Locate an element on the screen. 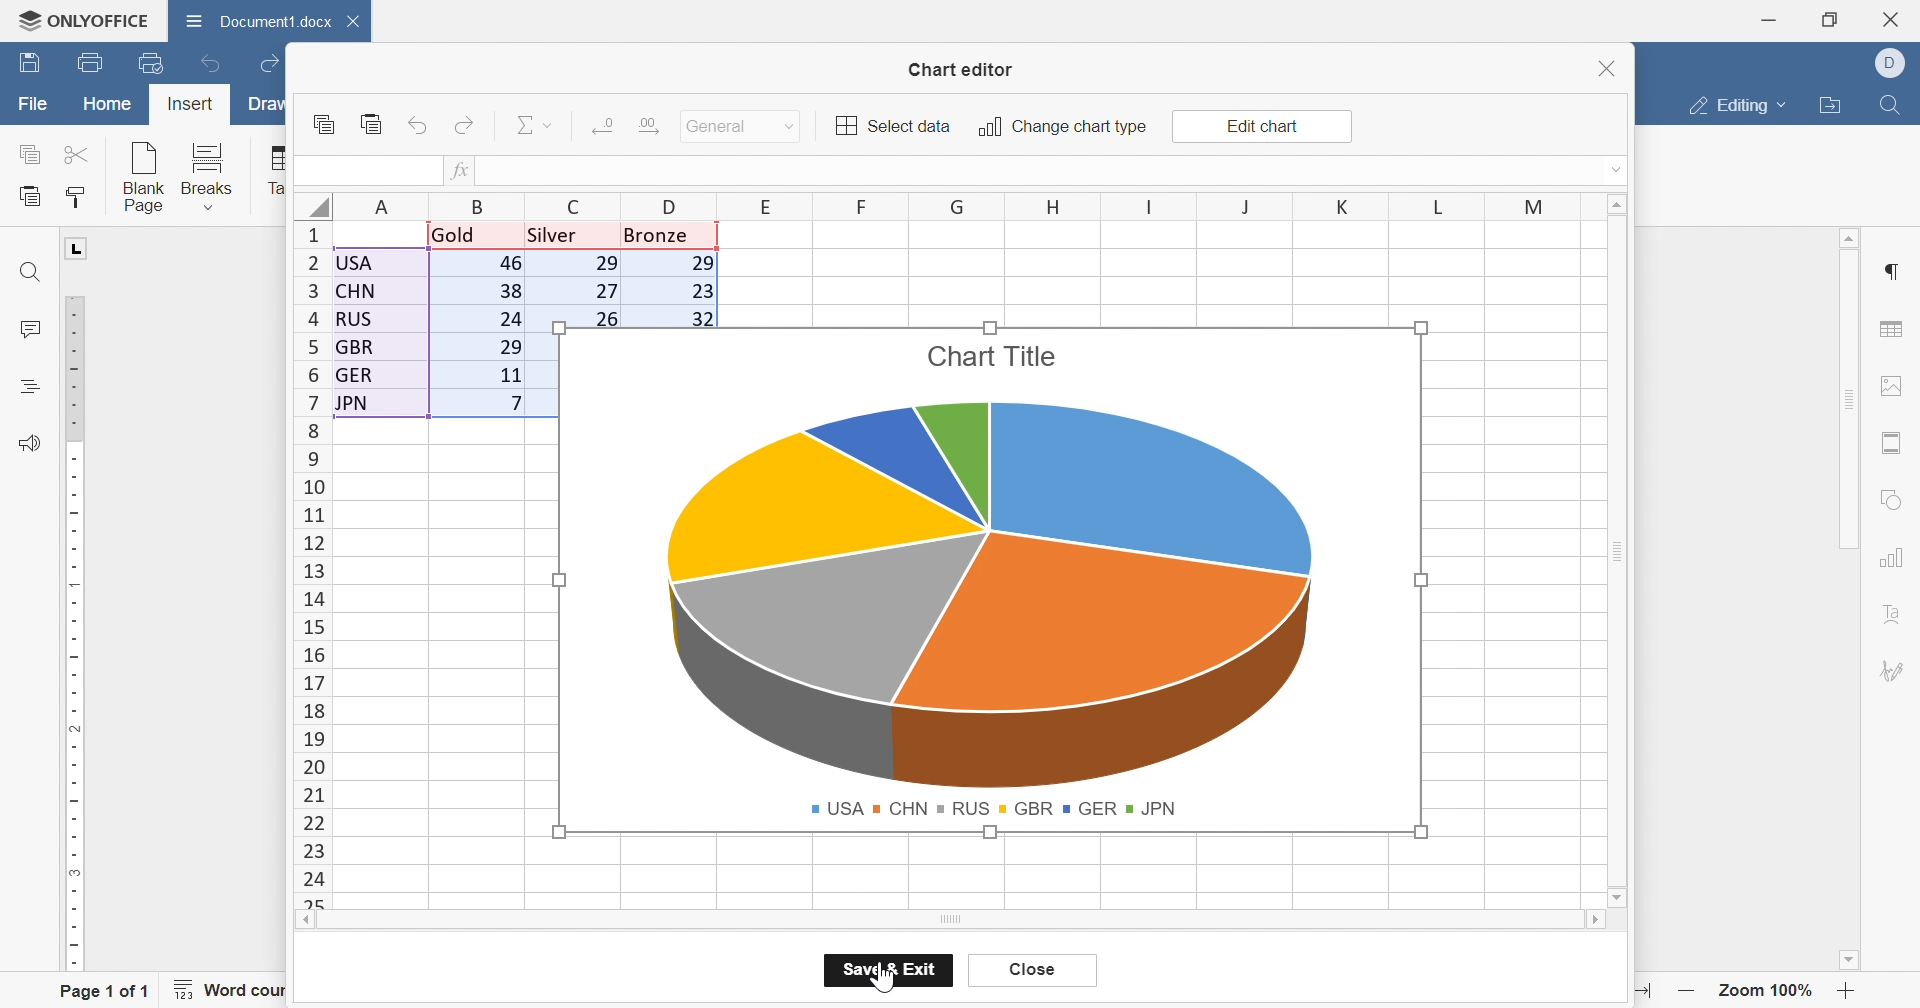  Edit Chart is located at coordinates (1266, 123).